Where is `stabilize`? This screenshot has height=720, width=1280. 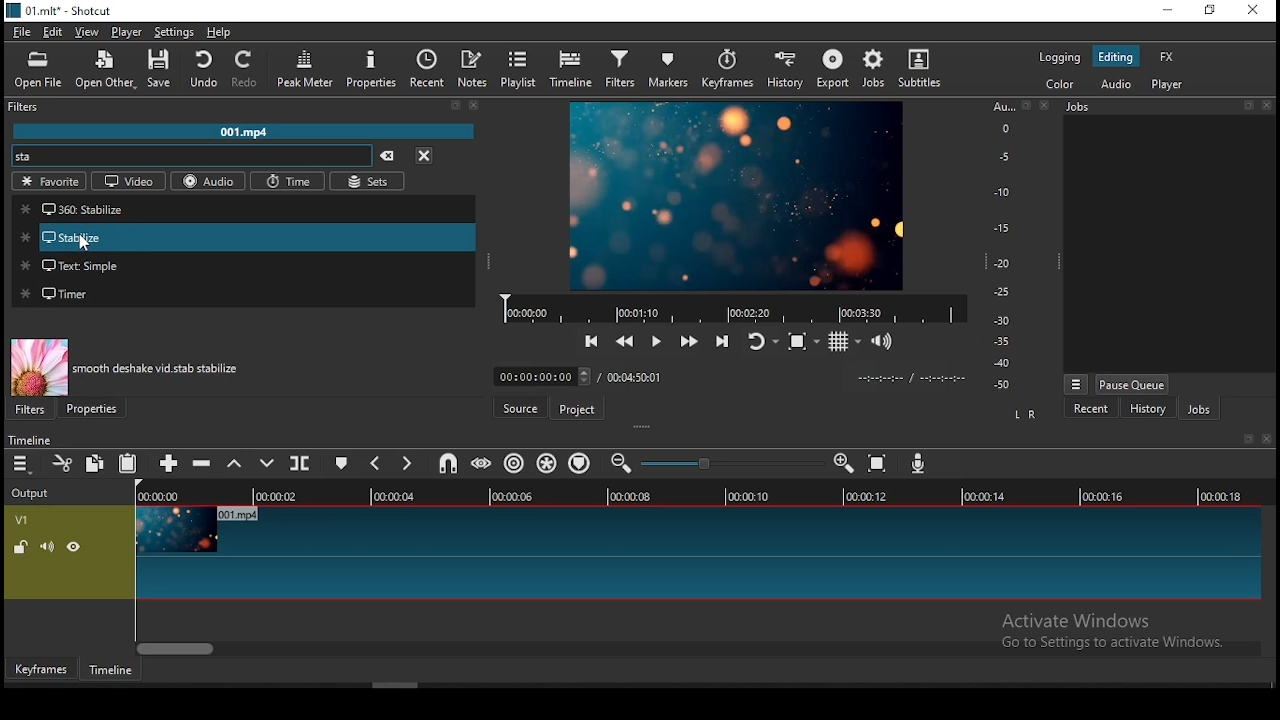 stabilize is located at coordinates (242, 240).